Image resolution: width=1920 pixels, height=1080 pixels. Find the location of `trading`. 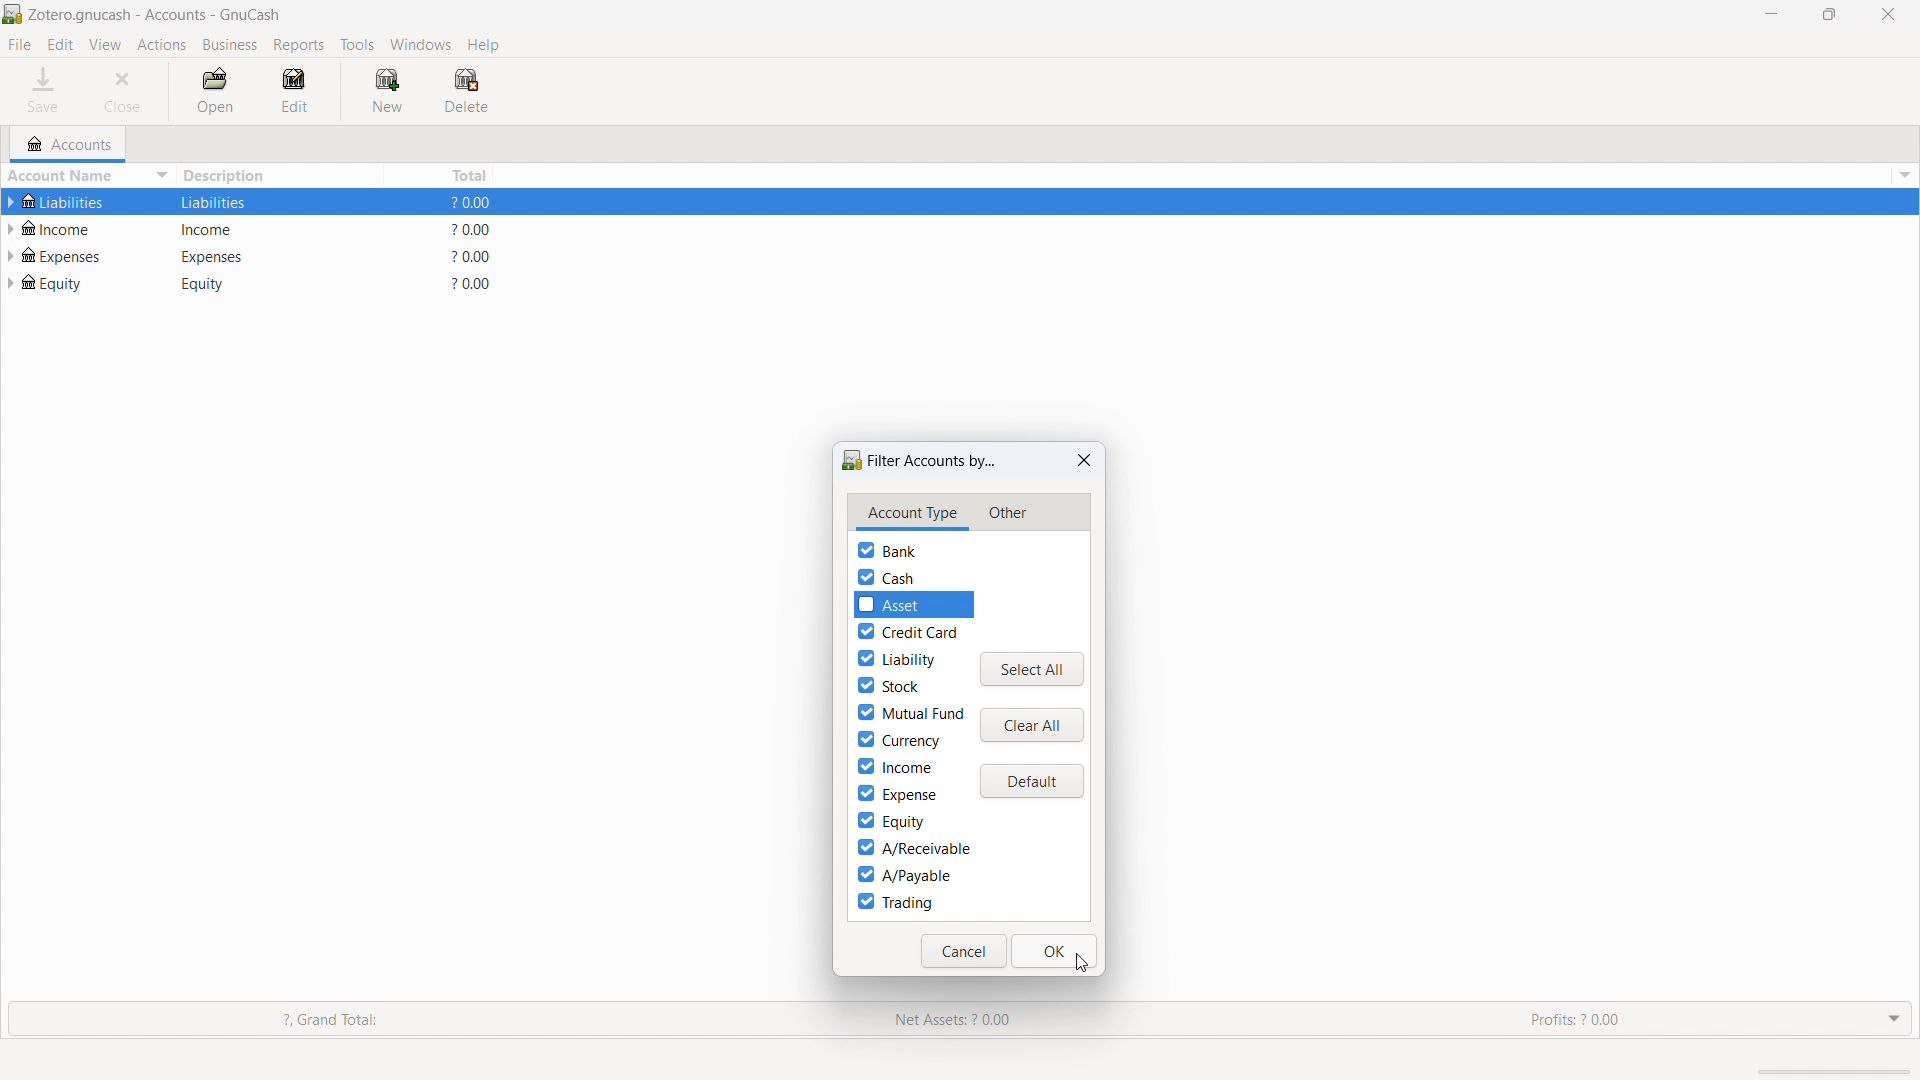

trading is located at coordinates (895, 902).